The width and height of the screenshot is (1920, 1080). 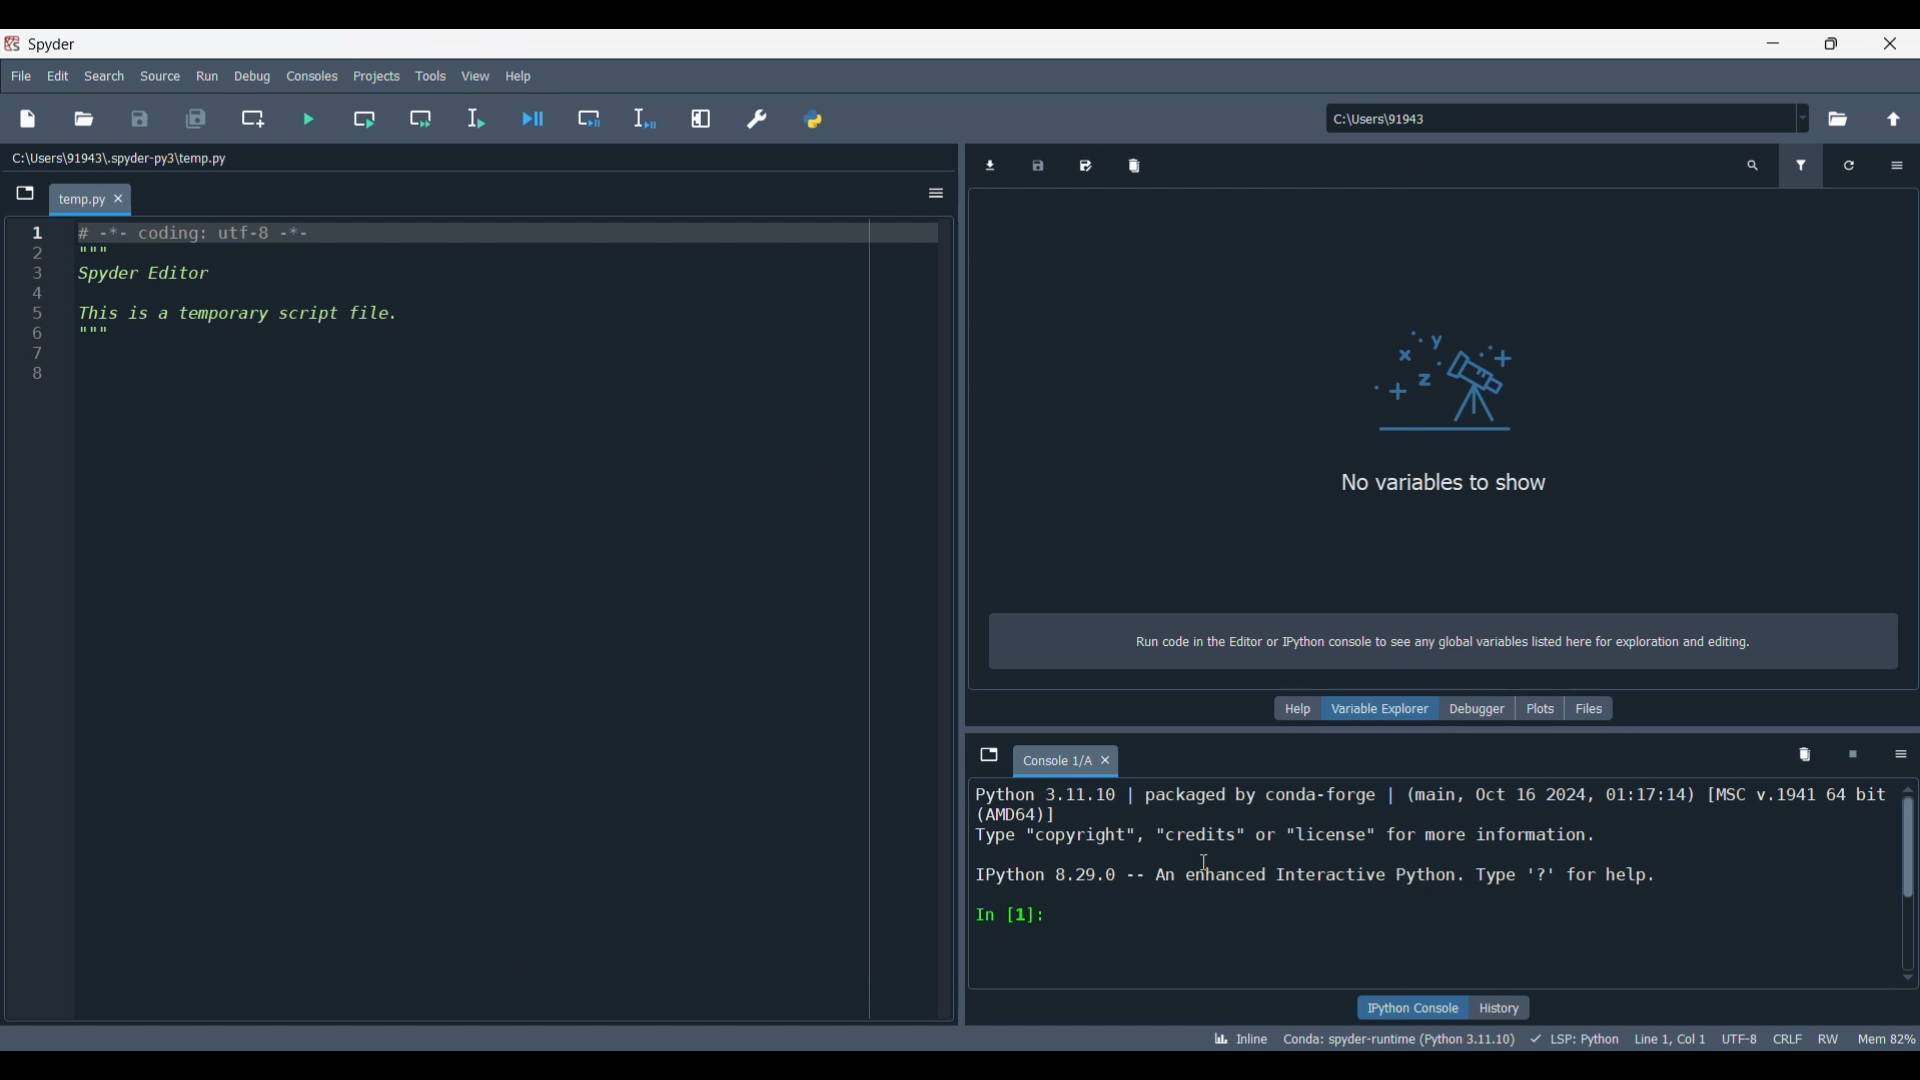 I want to click on Code details, so click(x=1564, y=1039).